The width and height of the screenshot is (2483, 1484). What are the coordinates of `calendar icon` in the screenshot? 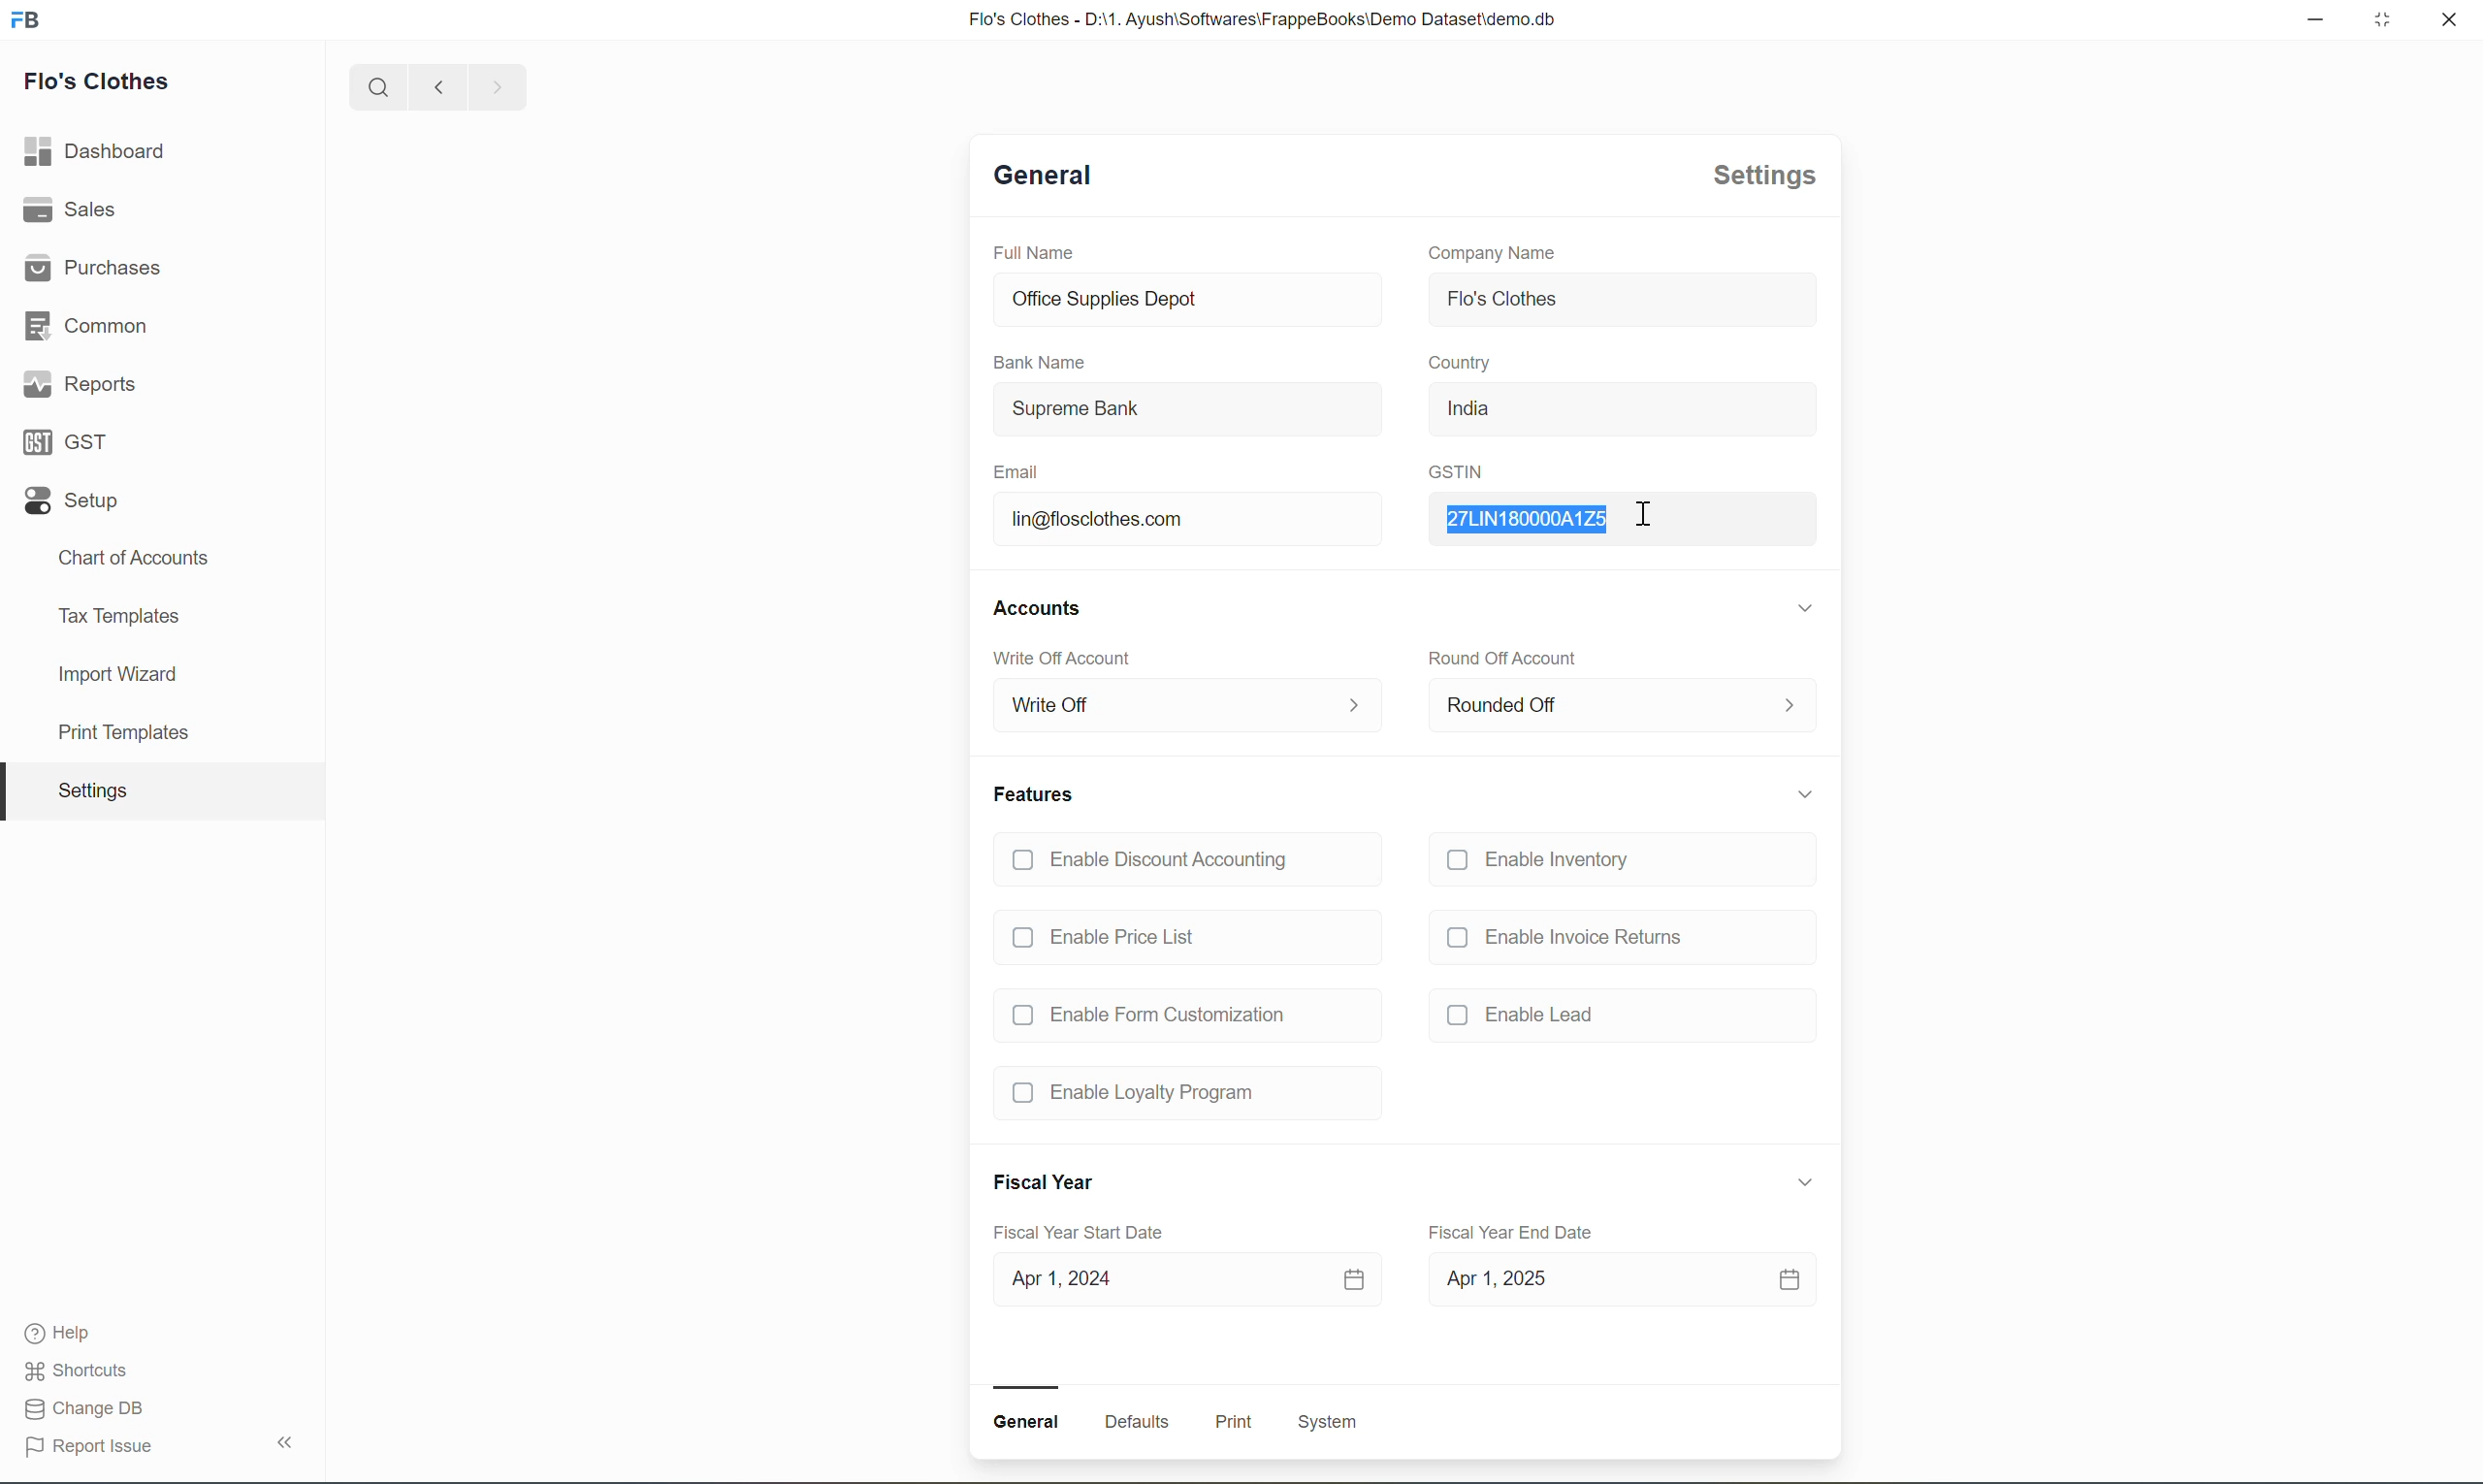 It's located at (1354, 1279).